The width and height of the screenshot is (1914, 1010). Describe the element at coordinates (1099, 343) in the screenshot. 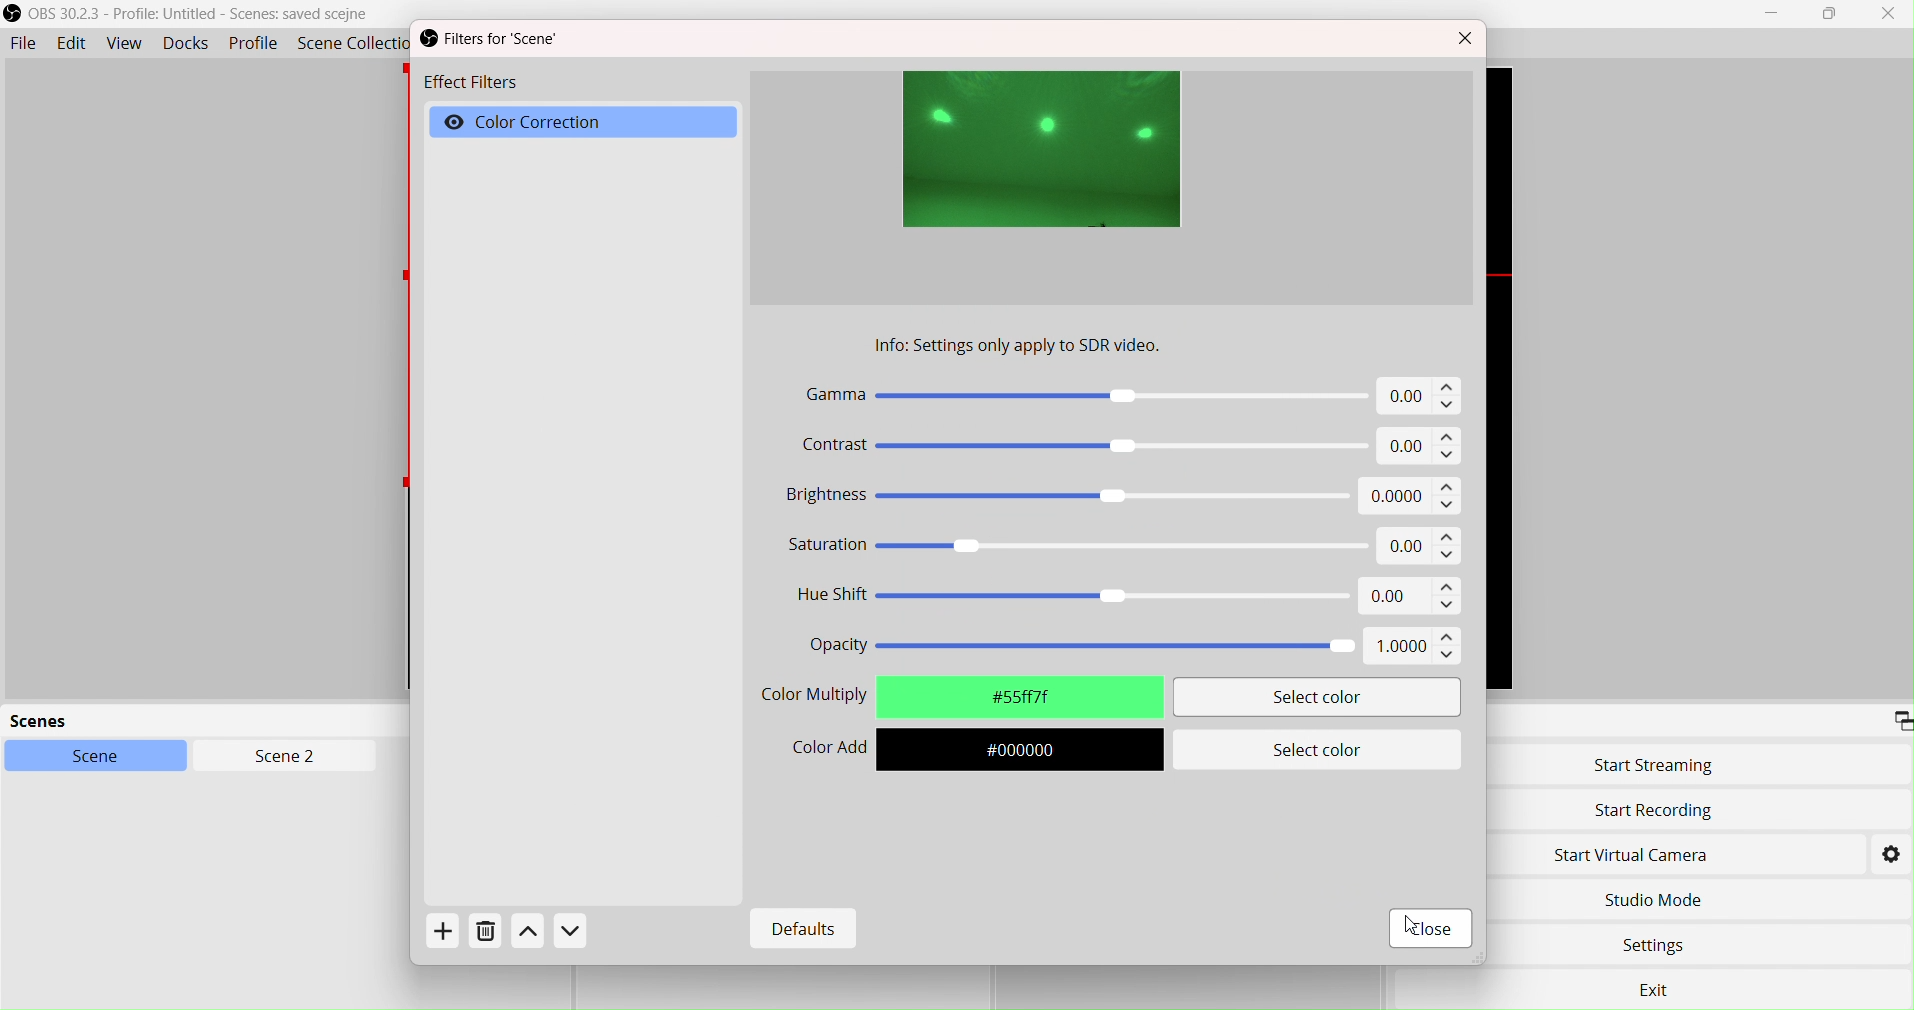

I see `Info settings only apply to SDR video` at that location.